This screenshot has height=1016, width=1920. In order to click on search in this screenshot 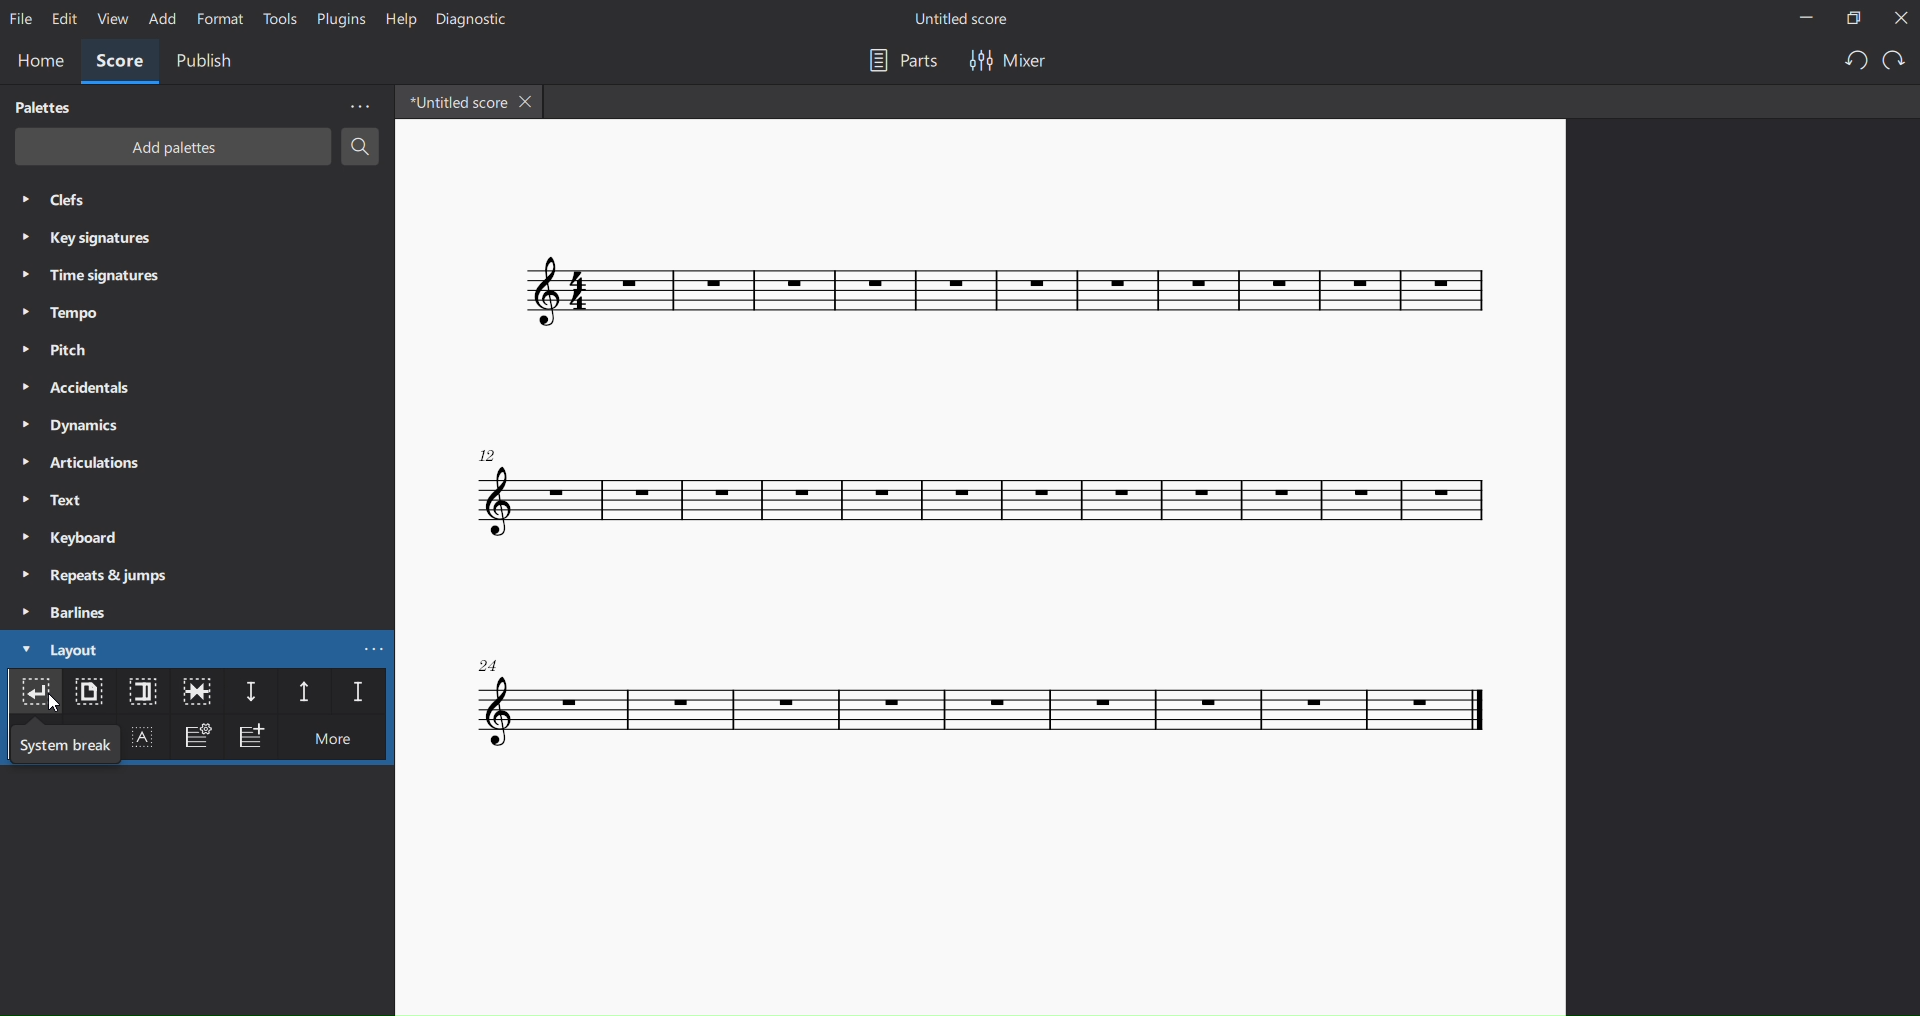, I will do `click(362, 150)`.